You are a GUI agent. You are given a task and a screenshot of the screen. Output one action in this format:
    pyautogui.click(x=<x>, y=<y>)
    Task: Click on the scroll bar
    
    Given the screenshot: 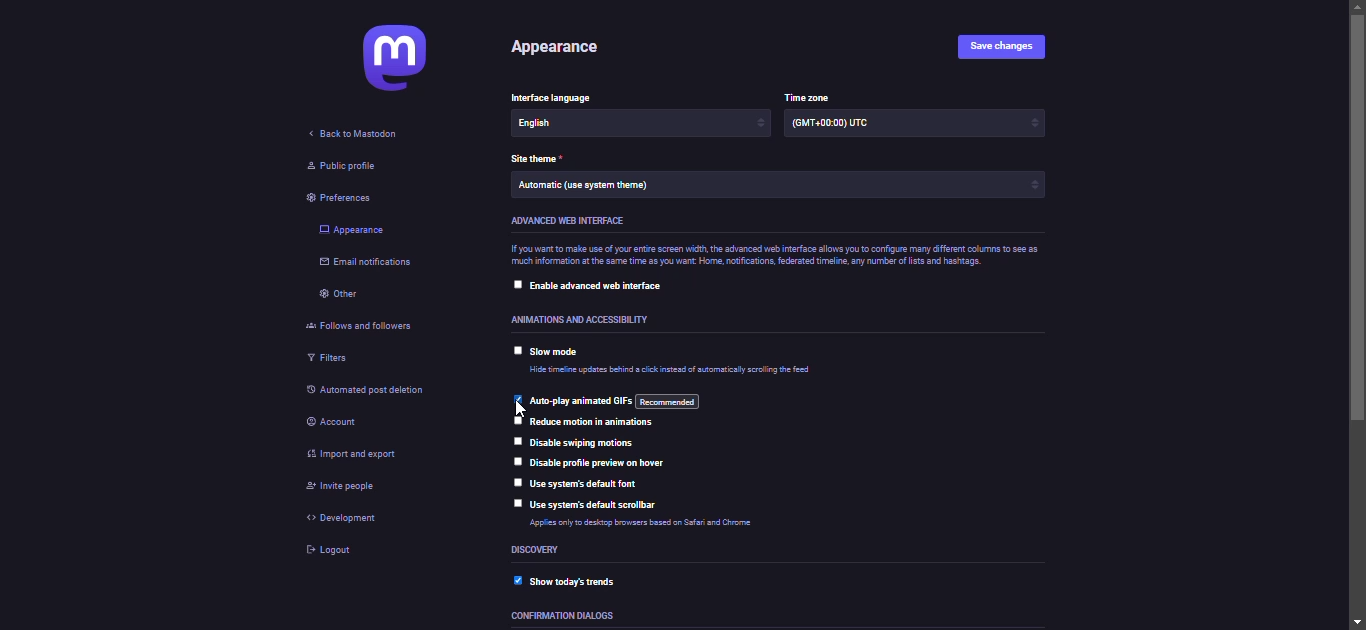 What is the action you would take?
    pyautogui.click(x=1358, y=317)
    